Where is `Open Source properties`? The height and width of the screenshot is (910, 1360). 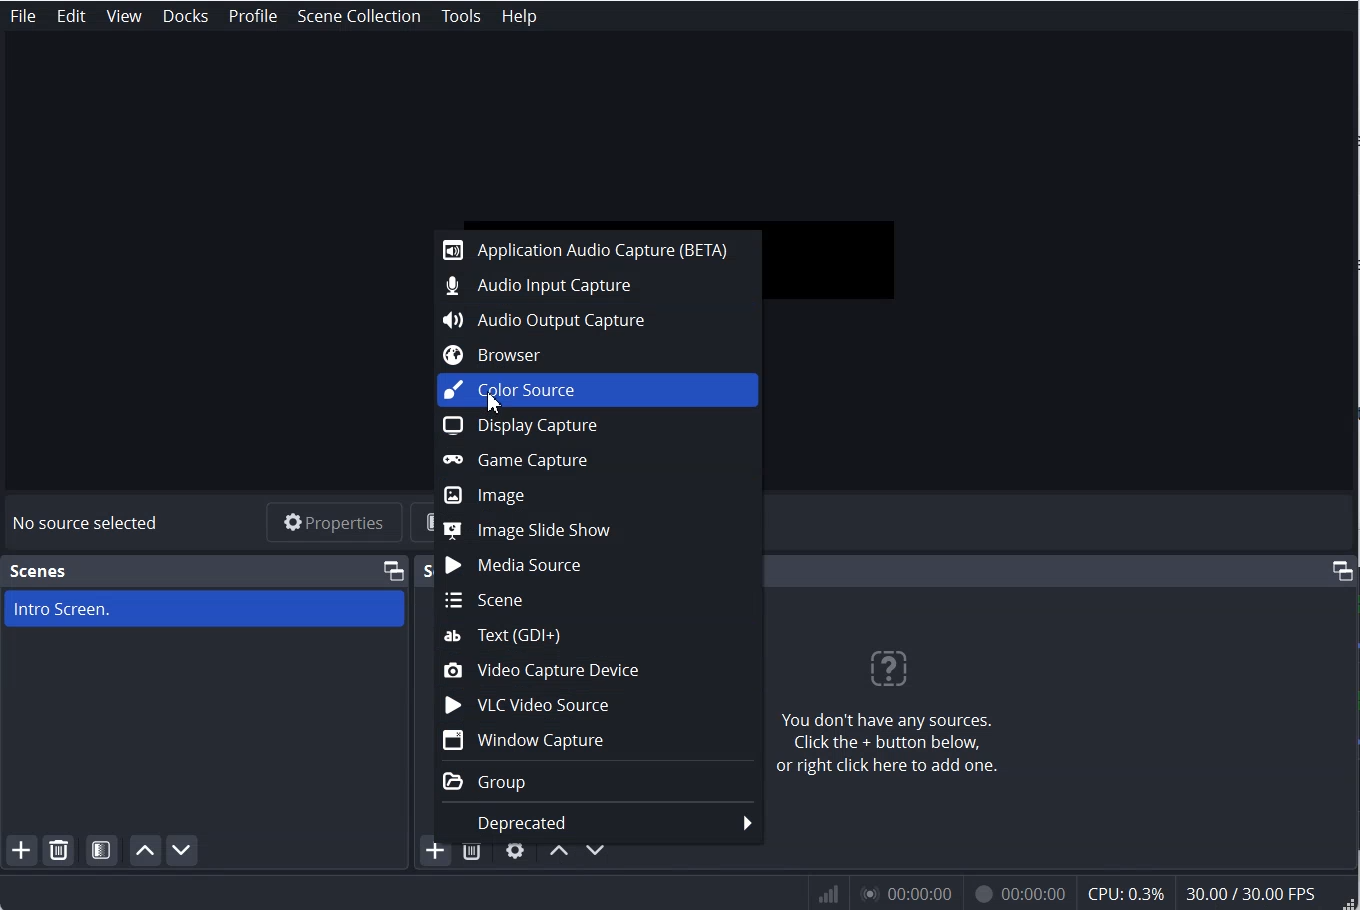 Open Source properties is located at coordinates (514, 854).